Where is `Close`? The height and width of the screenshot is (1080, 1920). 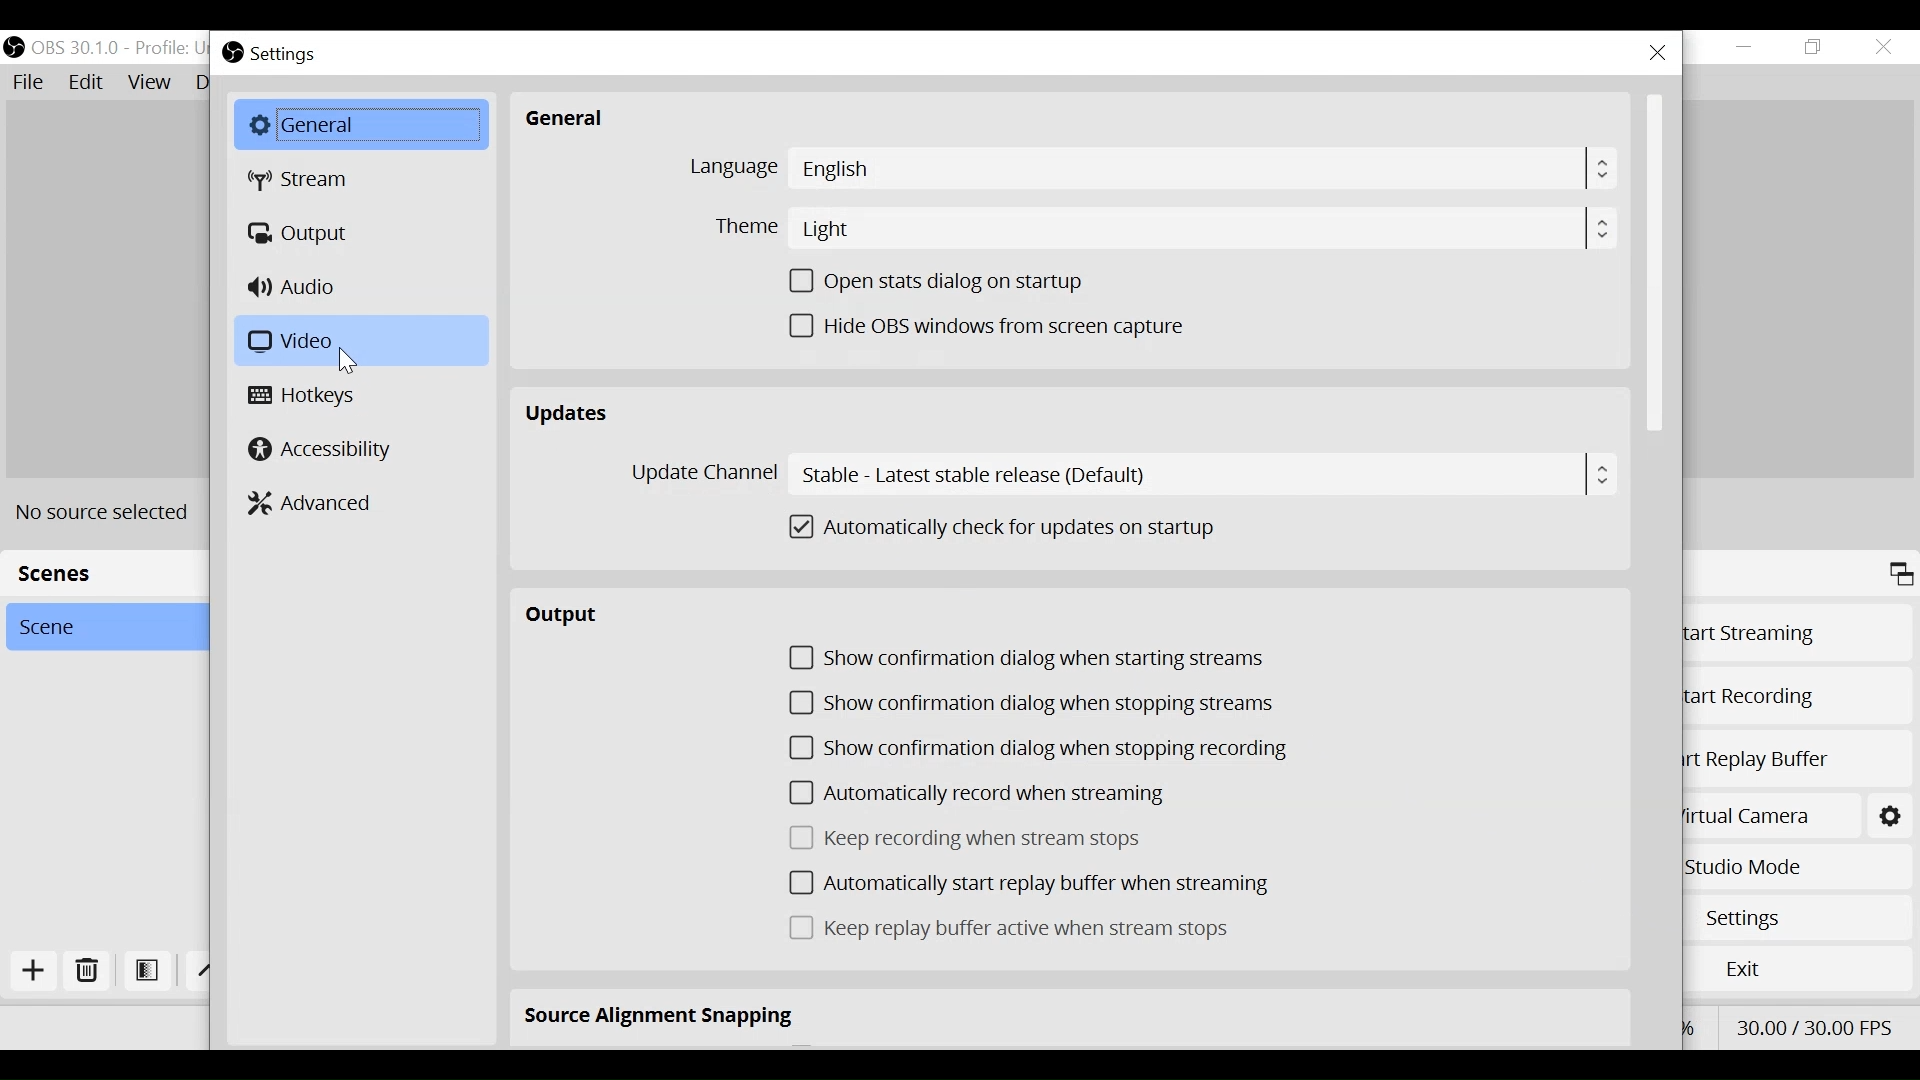
Close is located at coordinates (1883, 46).